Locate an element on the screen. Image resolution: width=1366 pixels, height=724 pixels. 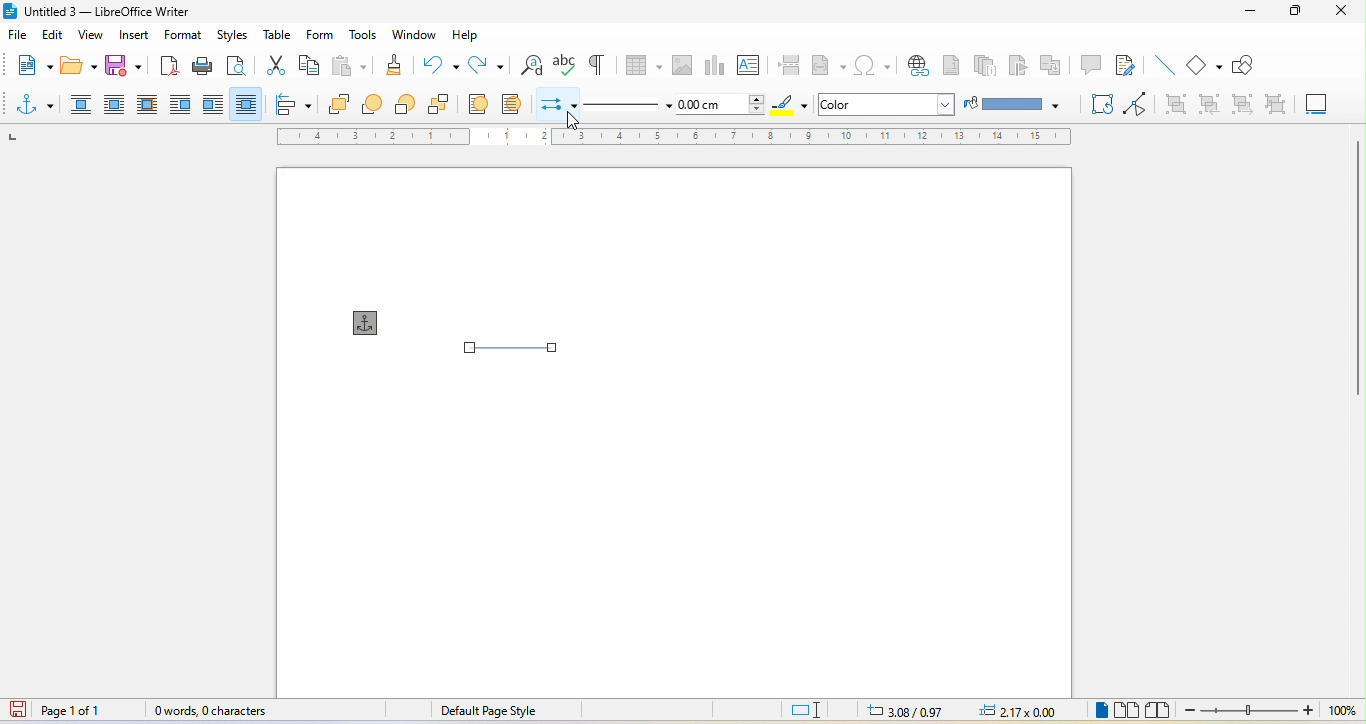
export directly as pdf is located at coordinates (167, 65).